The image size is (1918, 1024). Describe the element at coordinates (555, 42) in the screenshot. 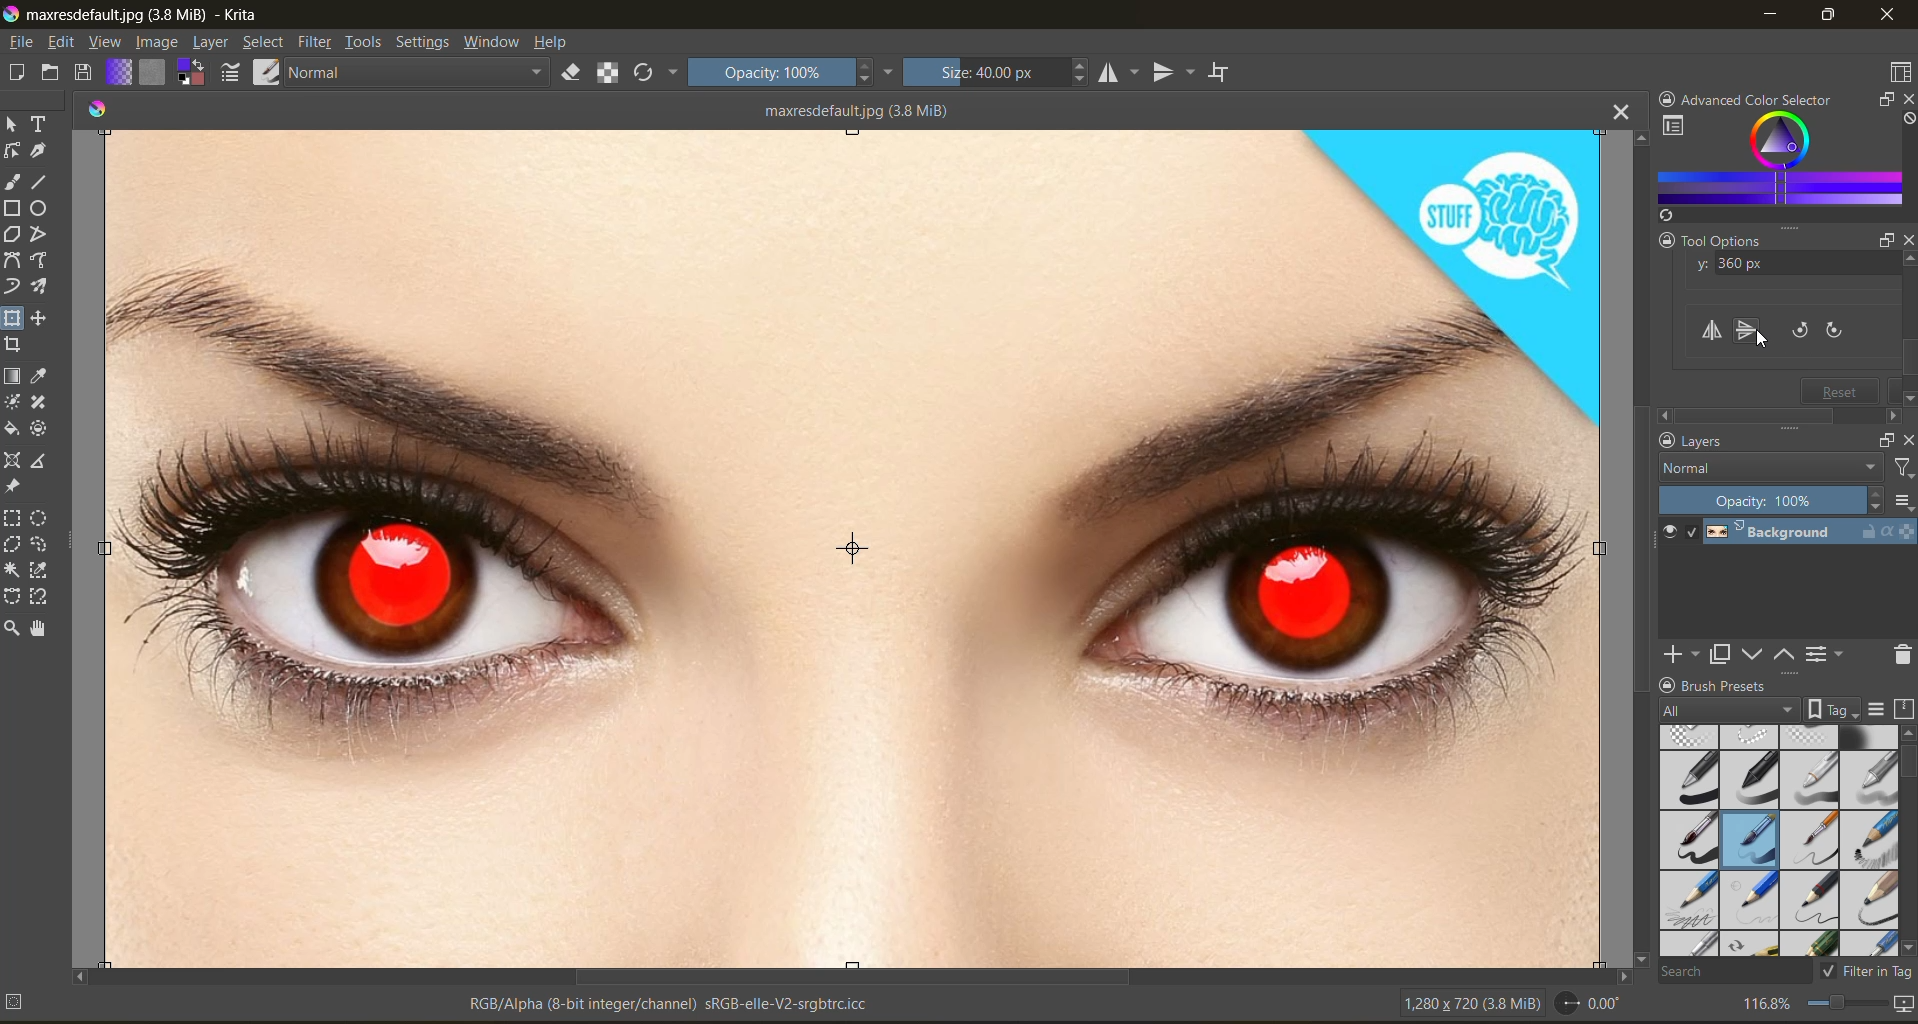

I see `help` at that location.